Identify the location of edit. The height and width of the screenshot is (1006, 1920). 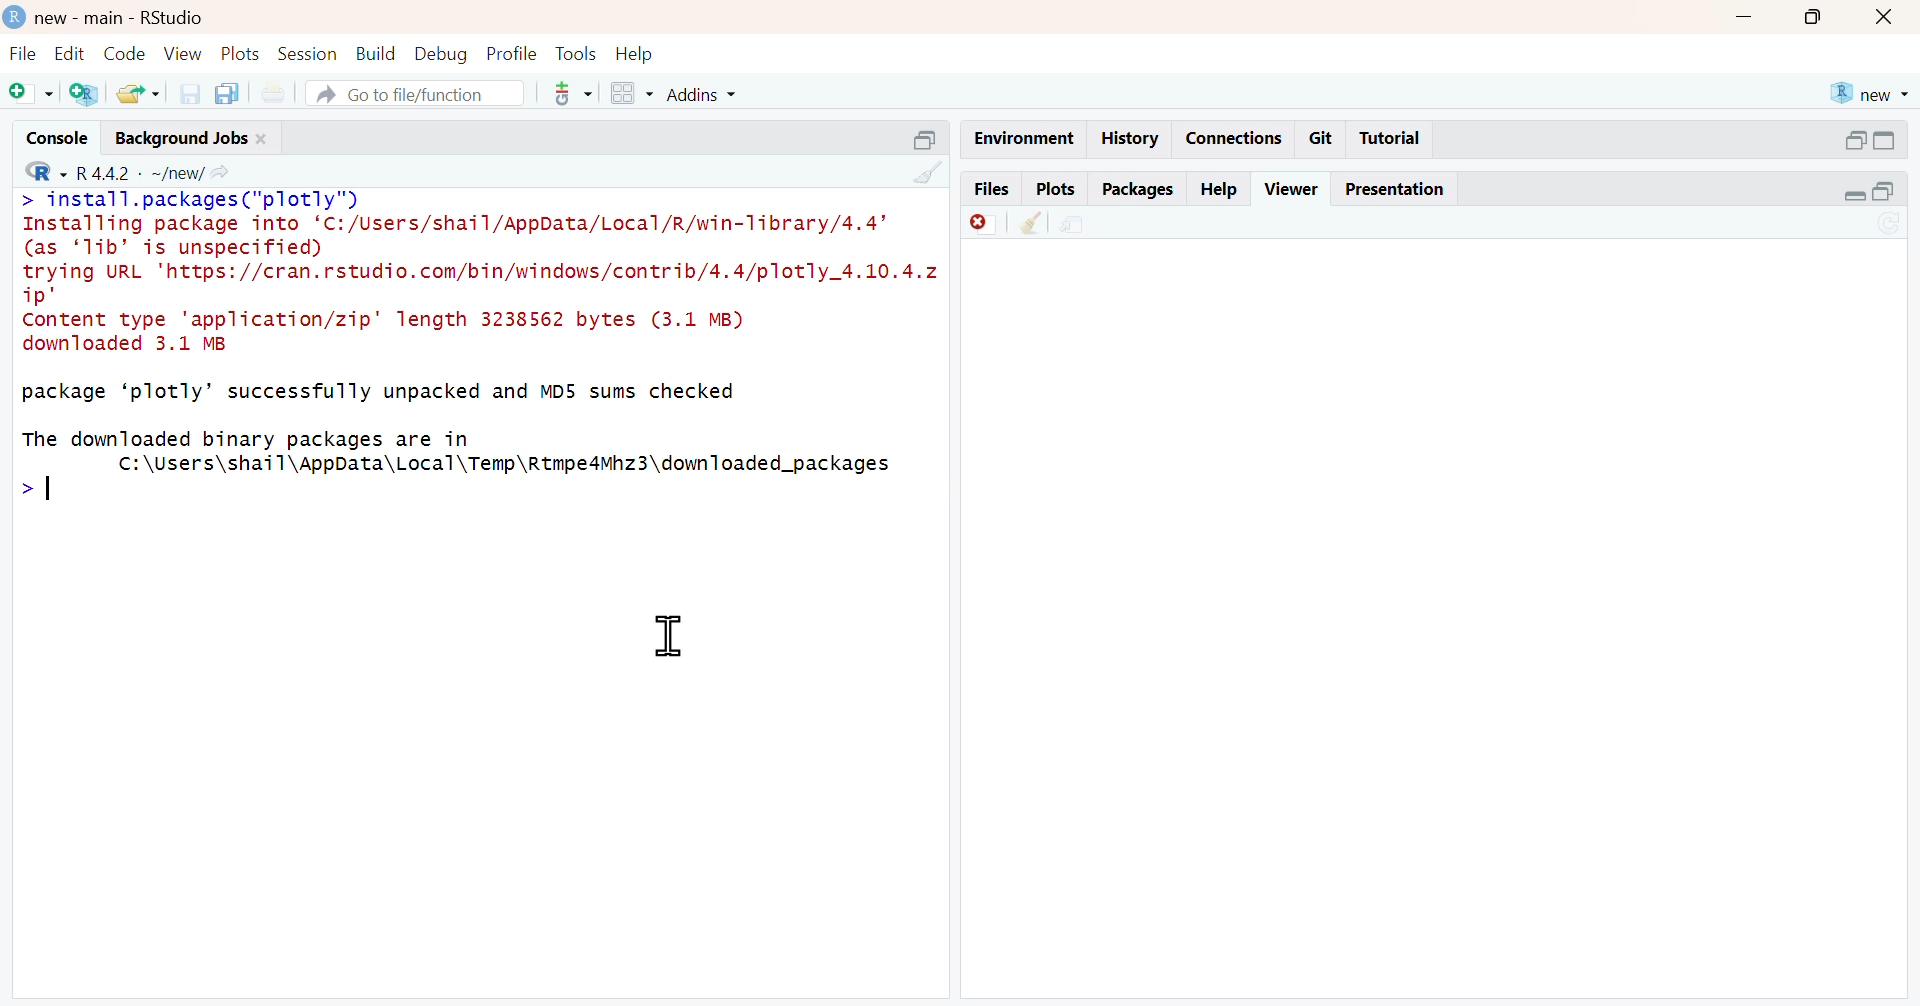
(65, 53).